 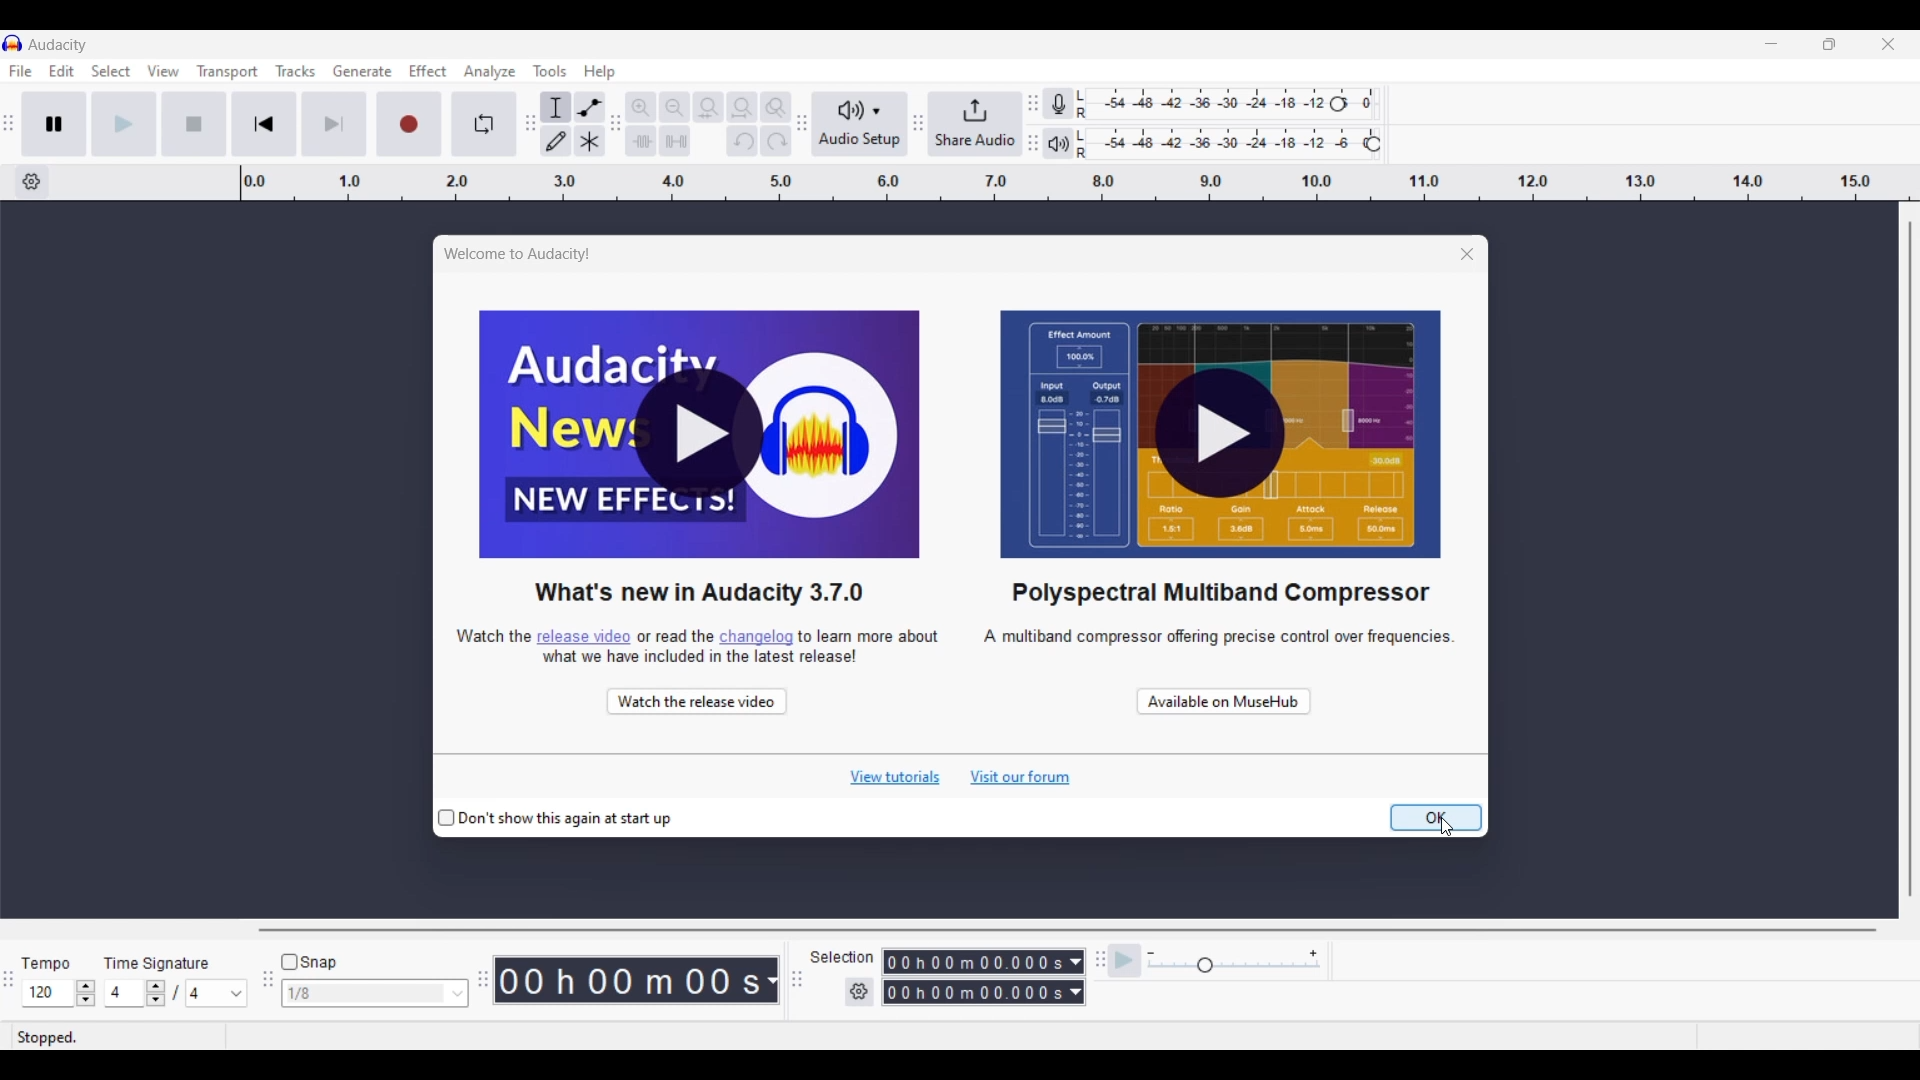 I want to click on toolbar, so click(x=479, y=976).